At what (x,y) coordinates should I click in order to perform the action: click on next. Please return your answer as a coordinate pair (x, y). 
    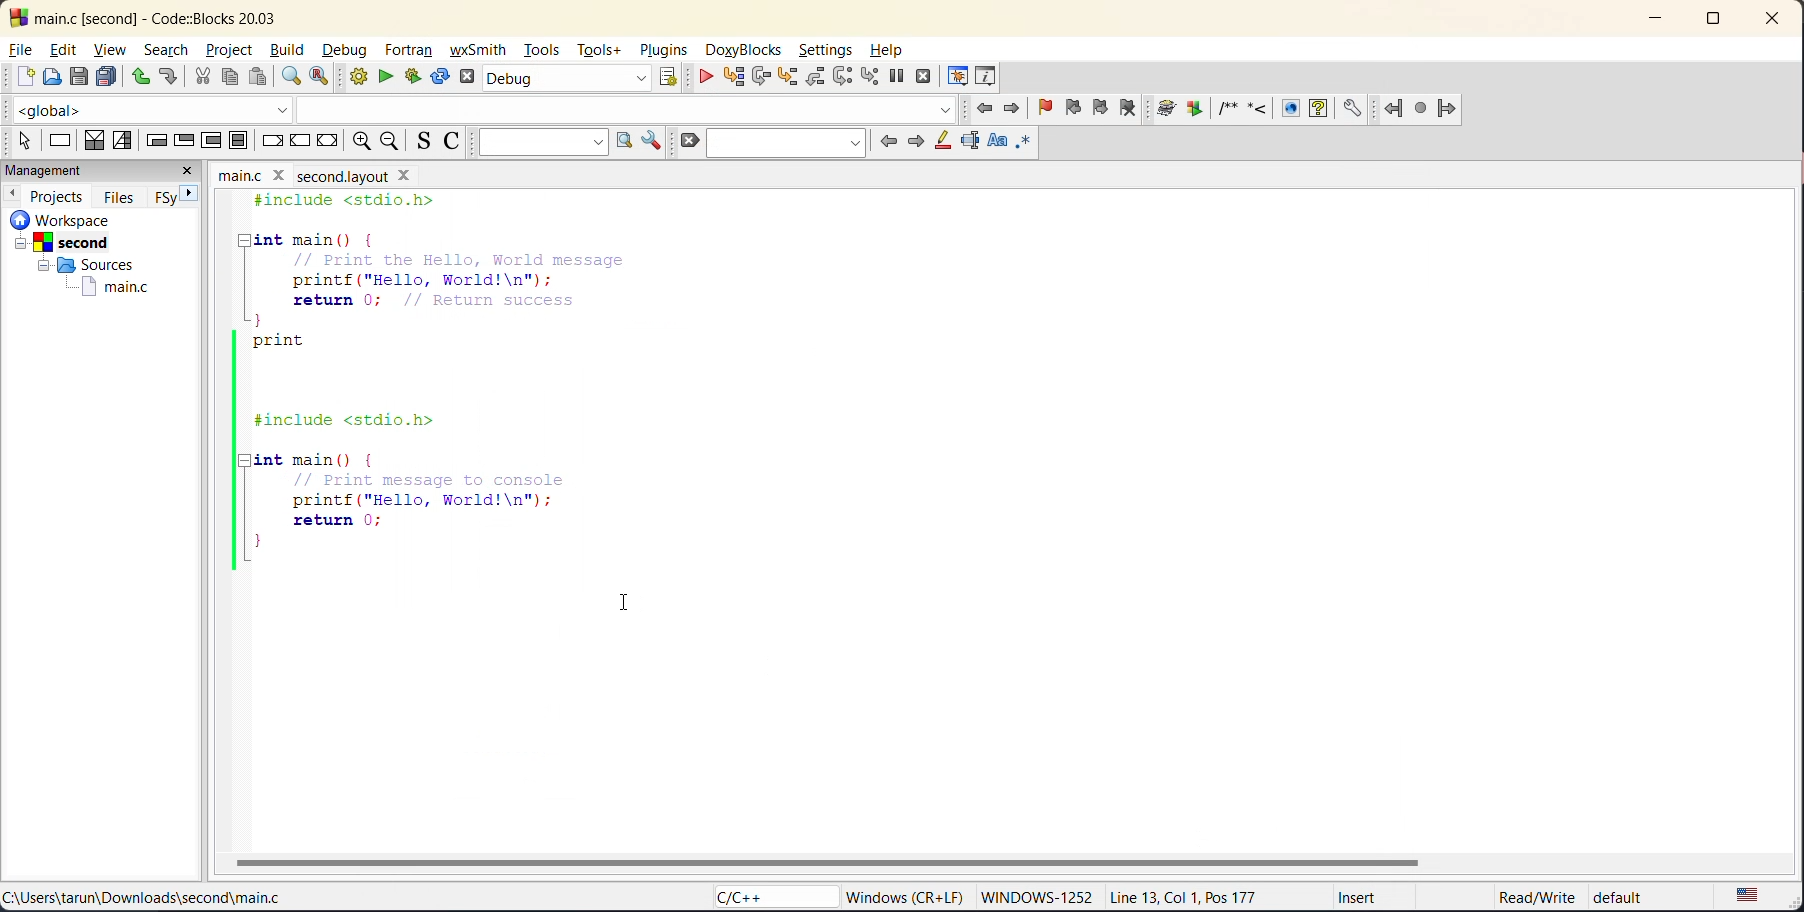
    Looking at the image, I should click on (197, 196).